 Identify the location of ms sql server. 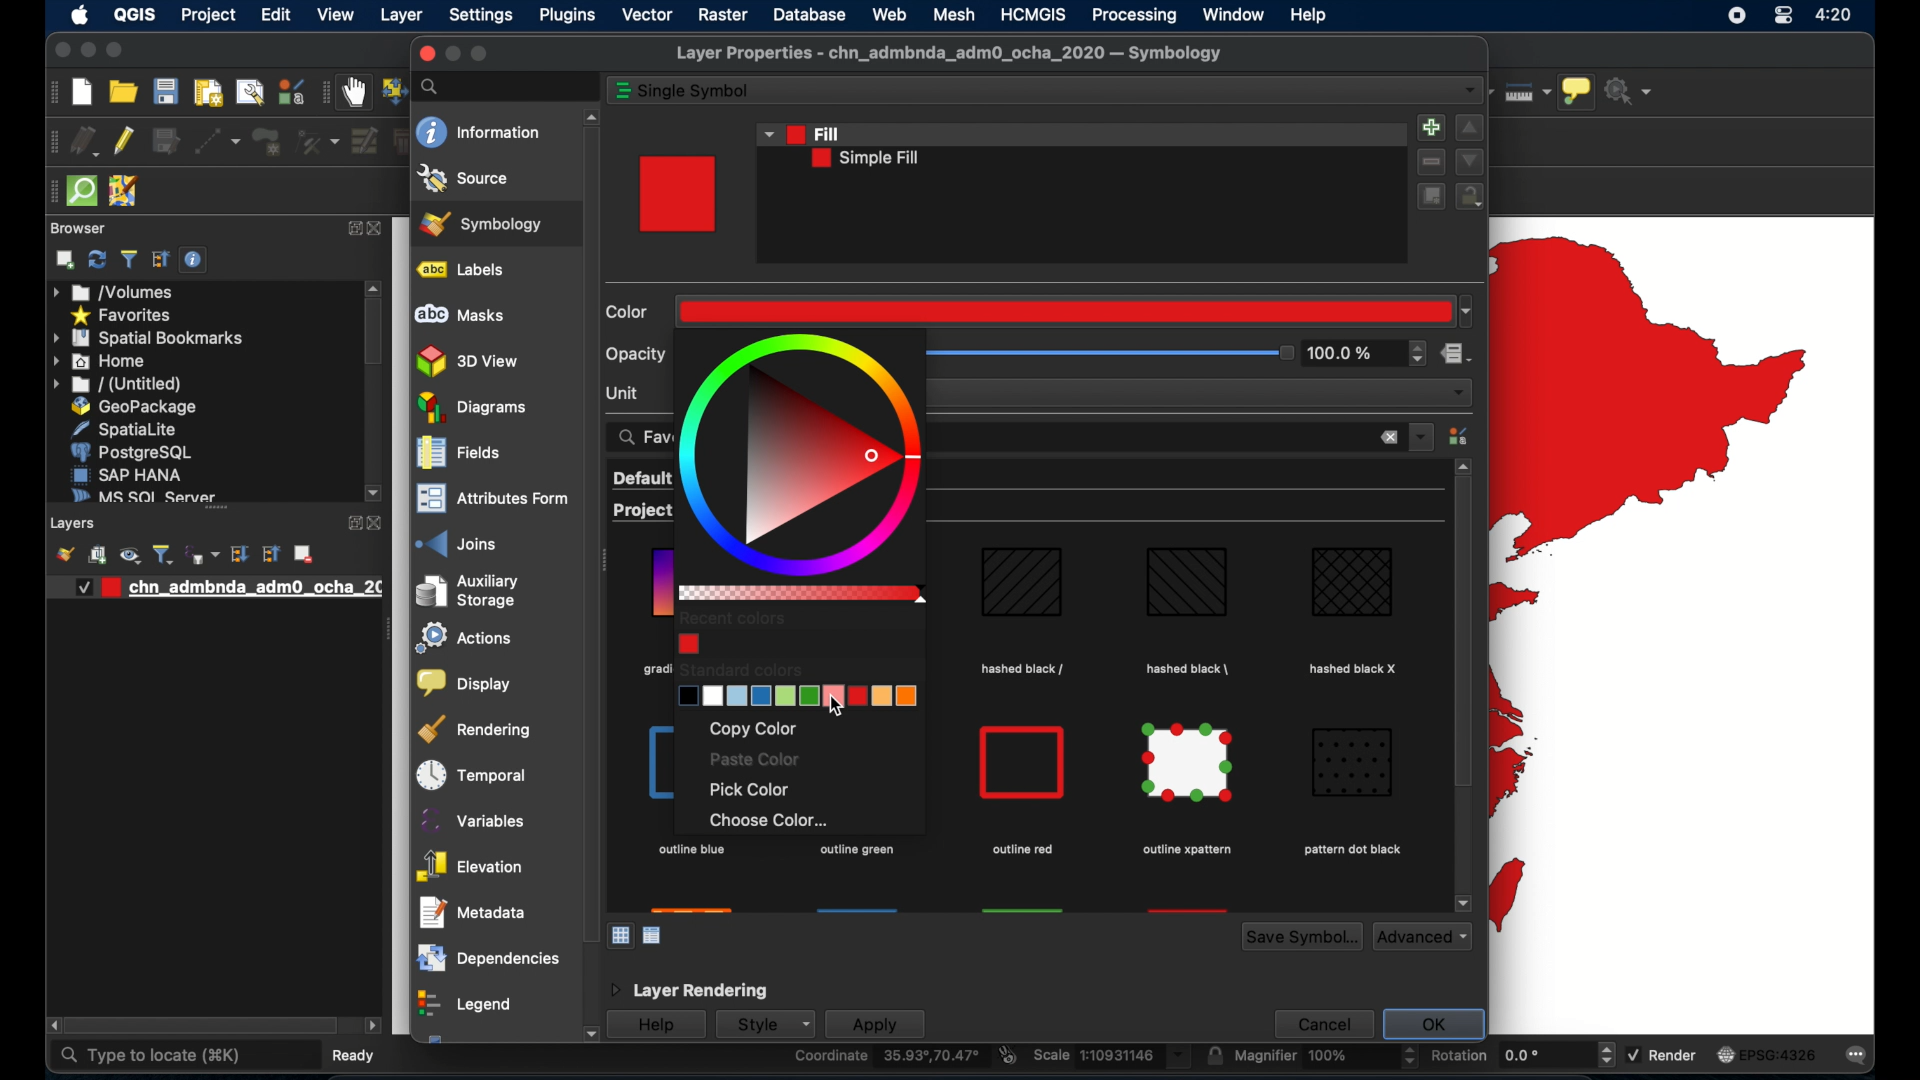
(140, 494).